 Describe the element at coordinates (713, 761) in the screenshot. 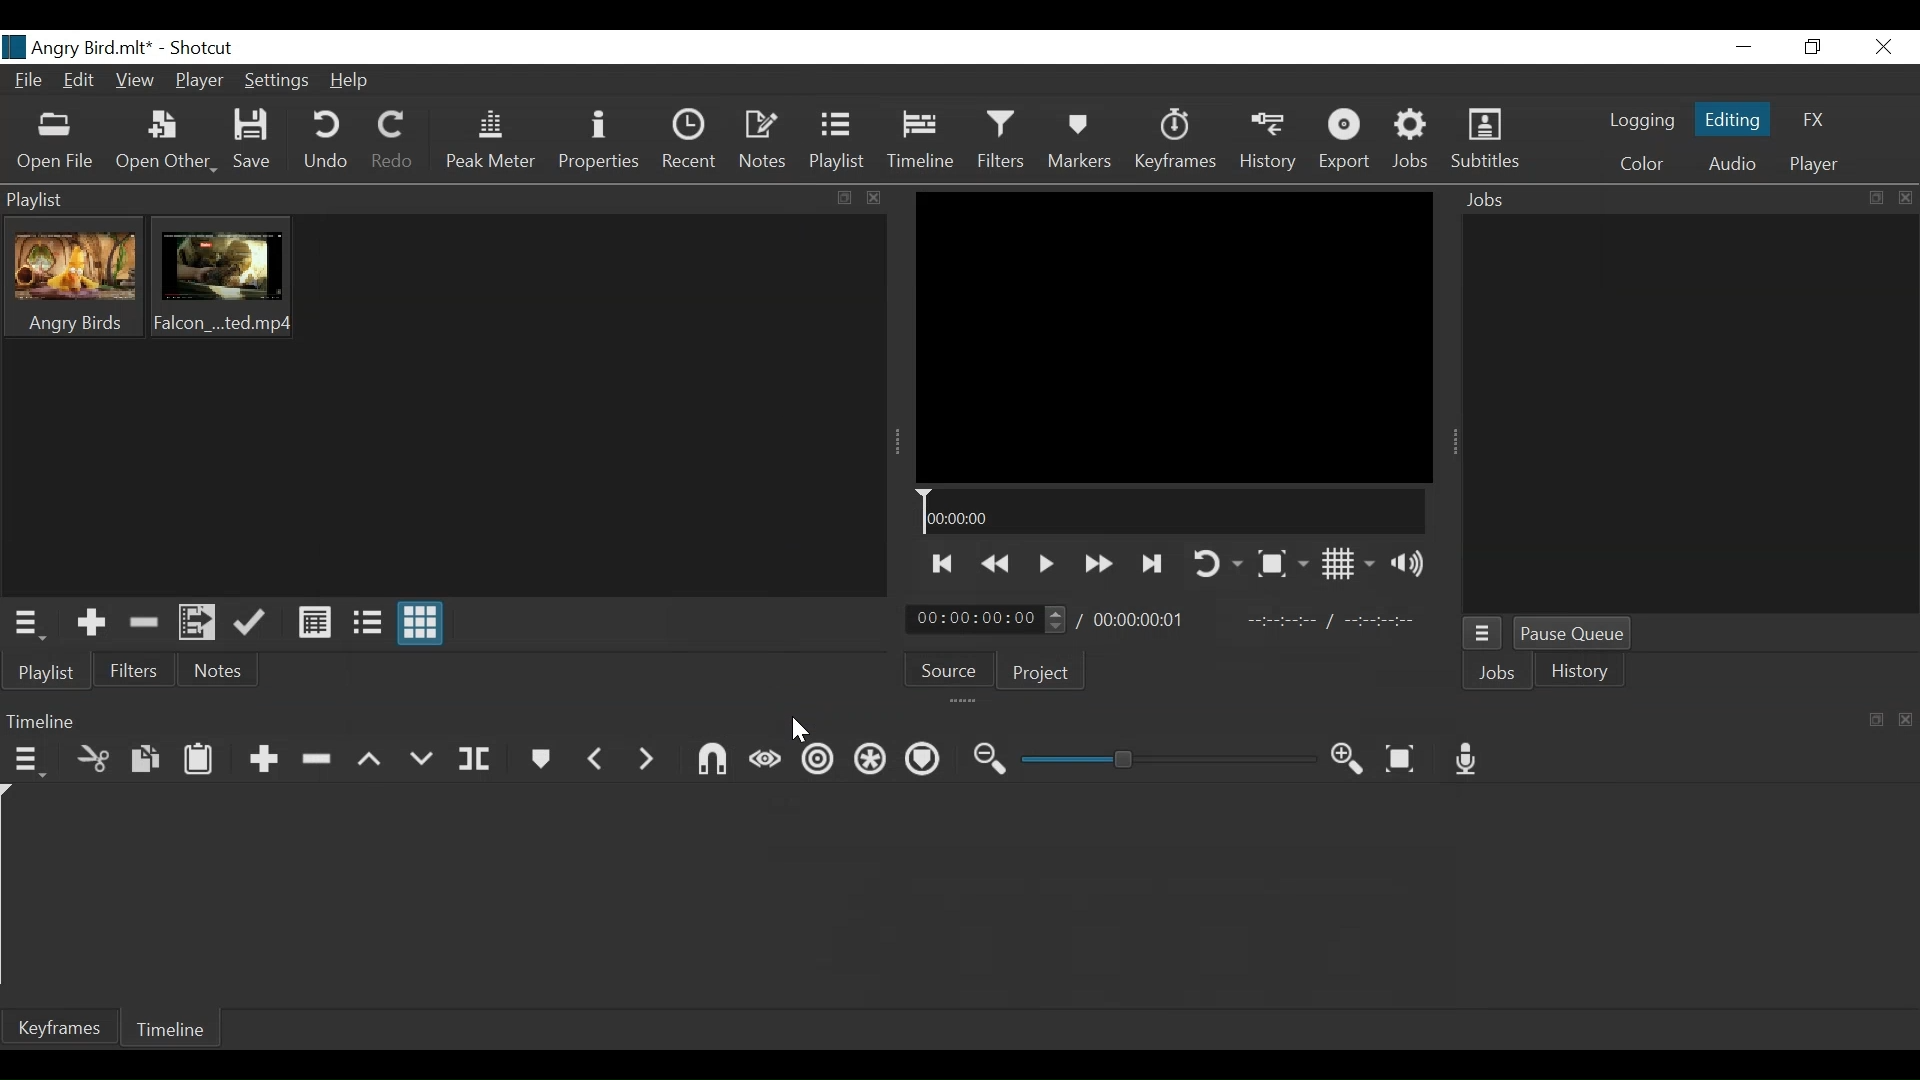

I see `Snap` at that location.